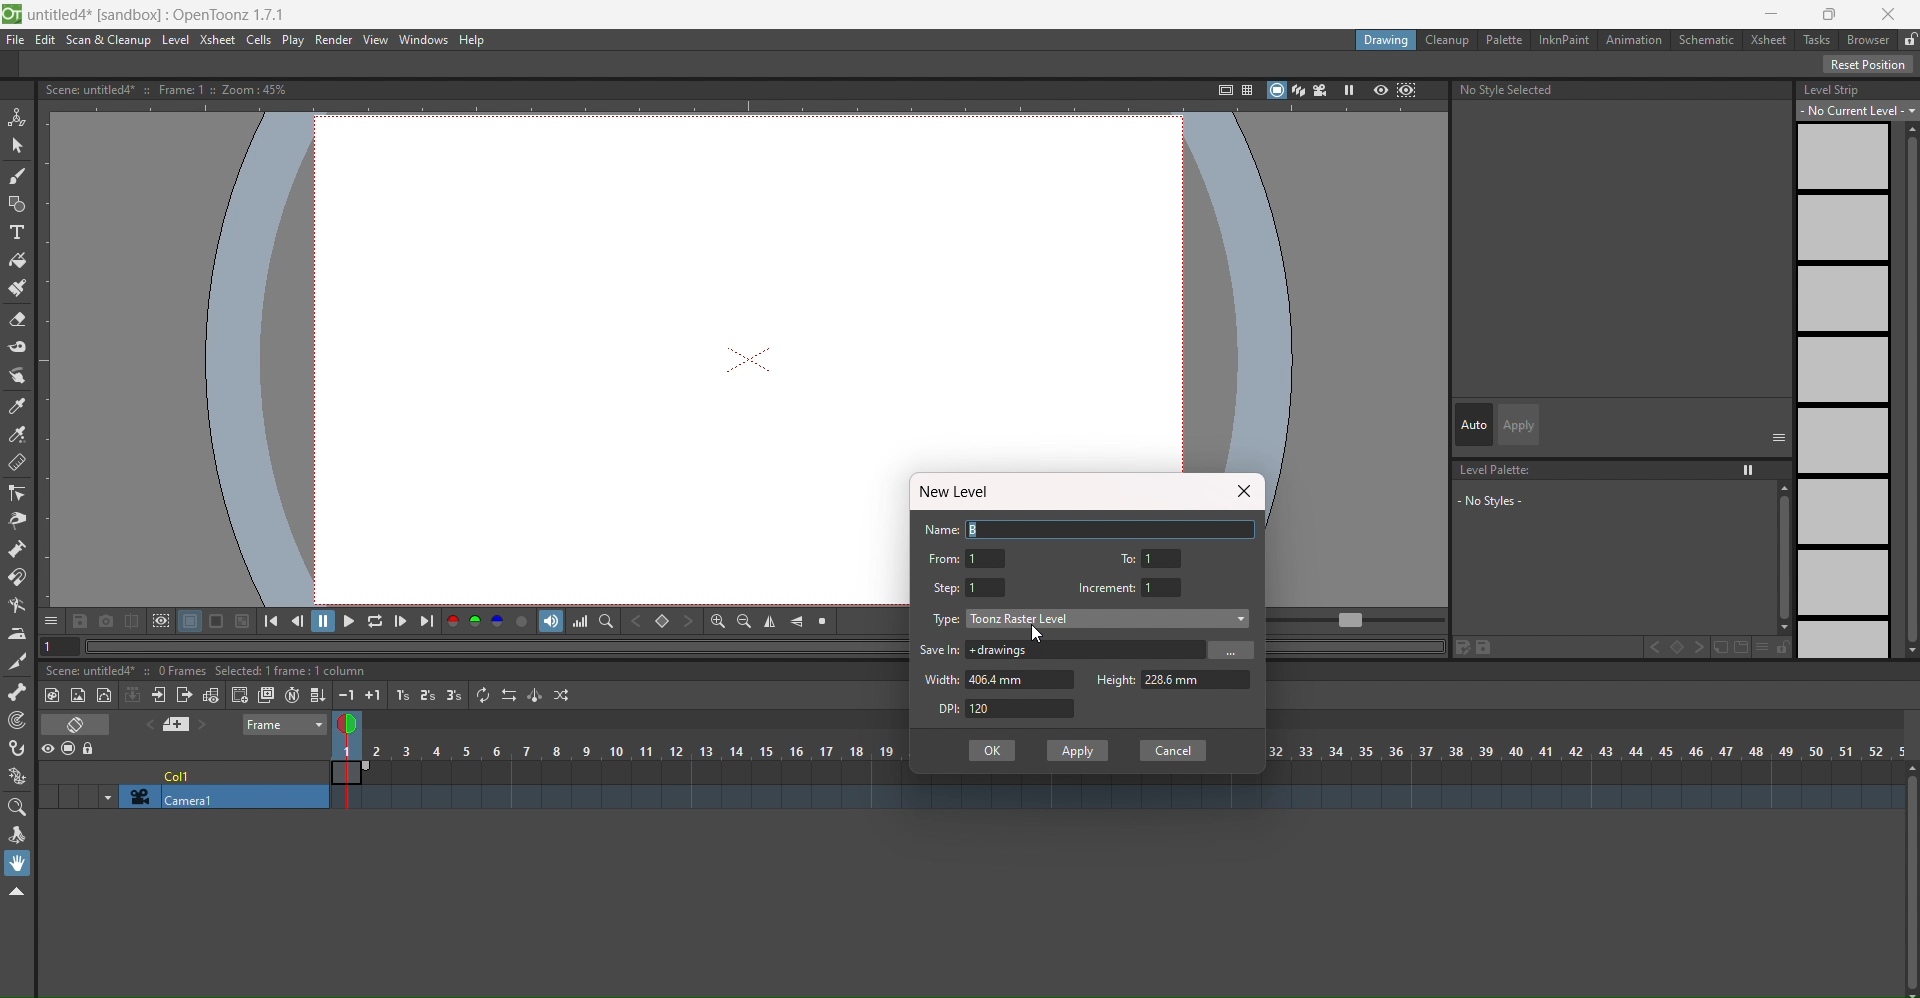 Image resolution: width=1920 pixels, height=998 pixels. What do you see at coordinates (17, 463) in the screenshot?
I see `ruler tool` at bounding box center [17, 463].